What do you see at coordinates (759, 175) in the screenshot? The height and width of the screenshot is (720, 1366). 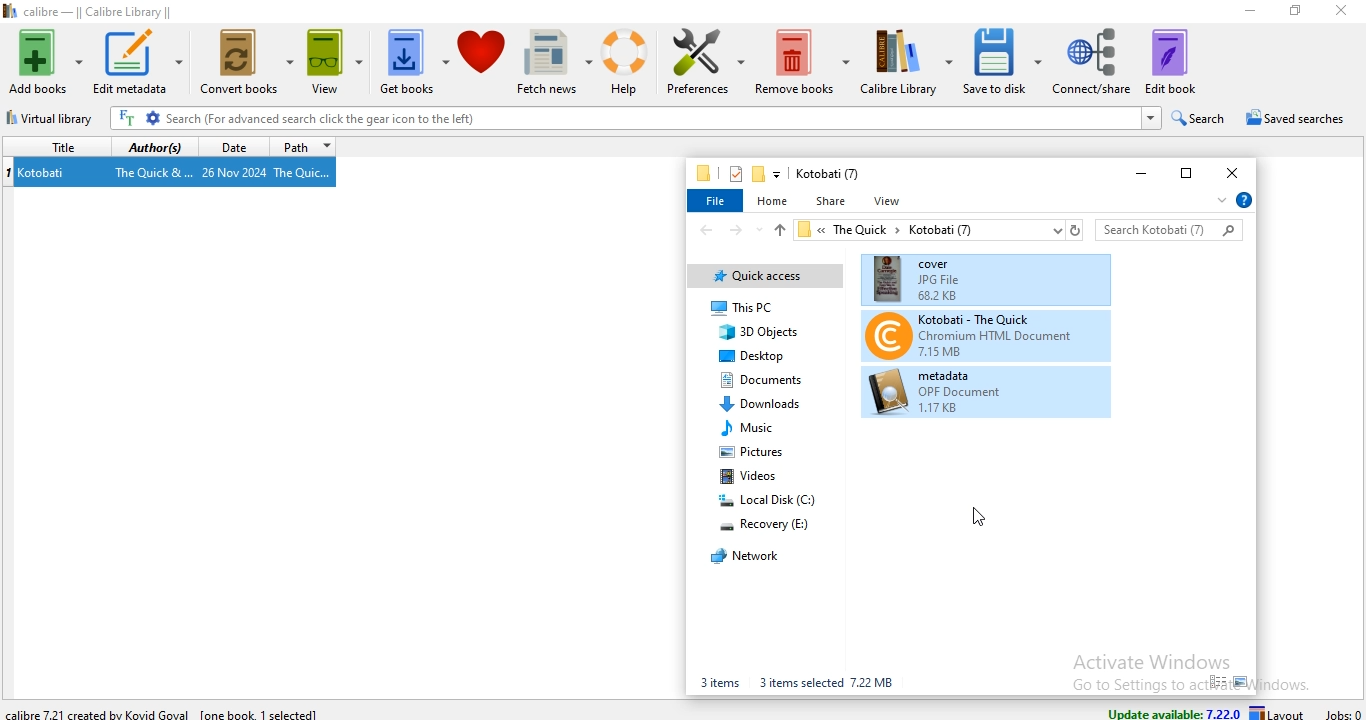 I see `new folder` at bounding box center [759, 175].